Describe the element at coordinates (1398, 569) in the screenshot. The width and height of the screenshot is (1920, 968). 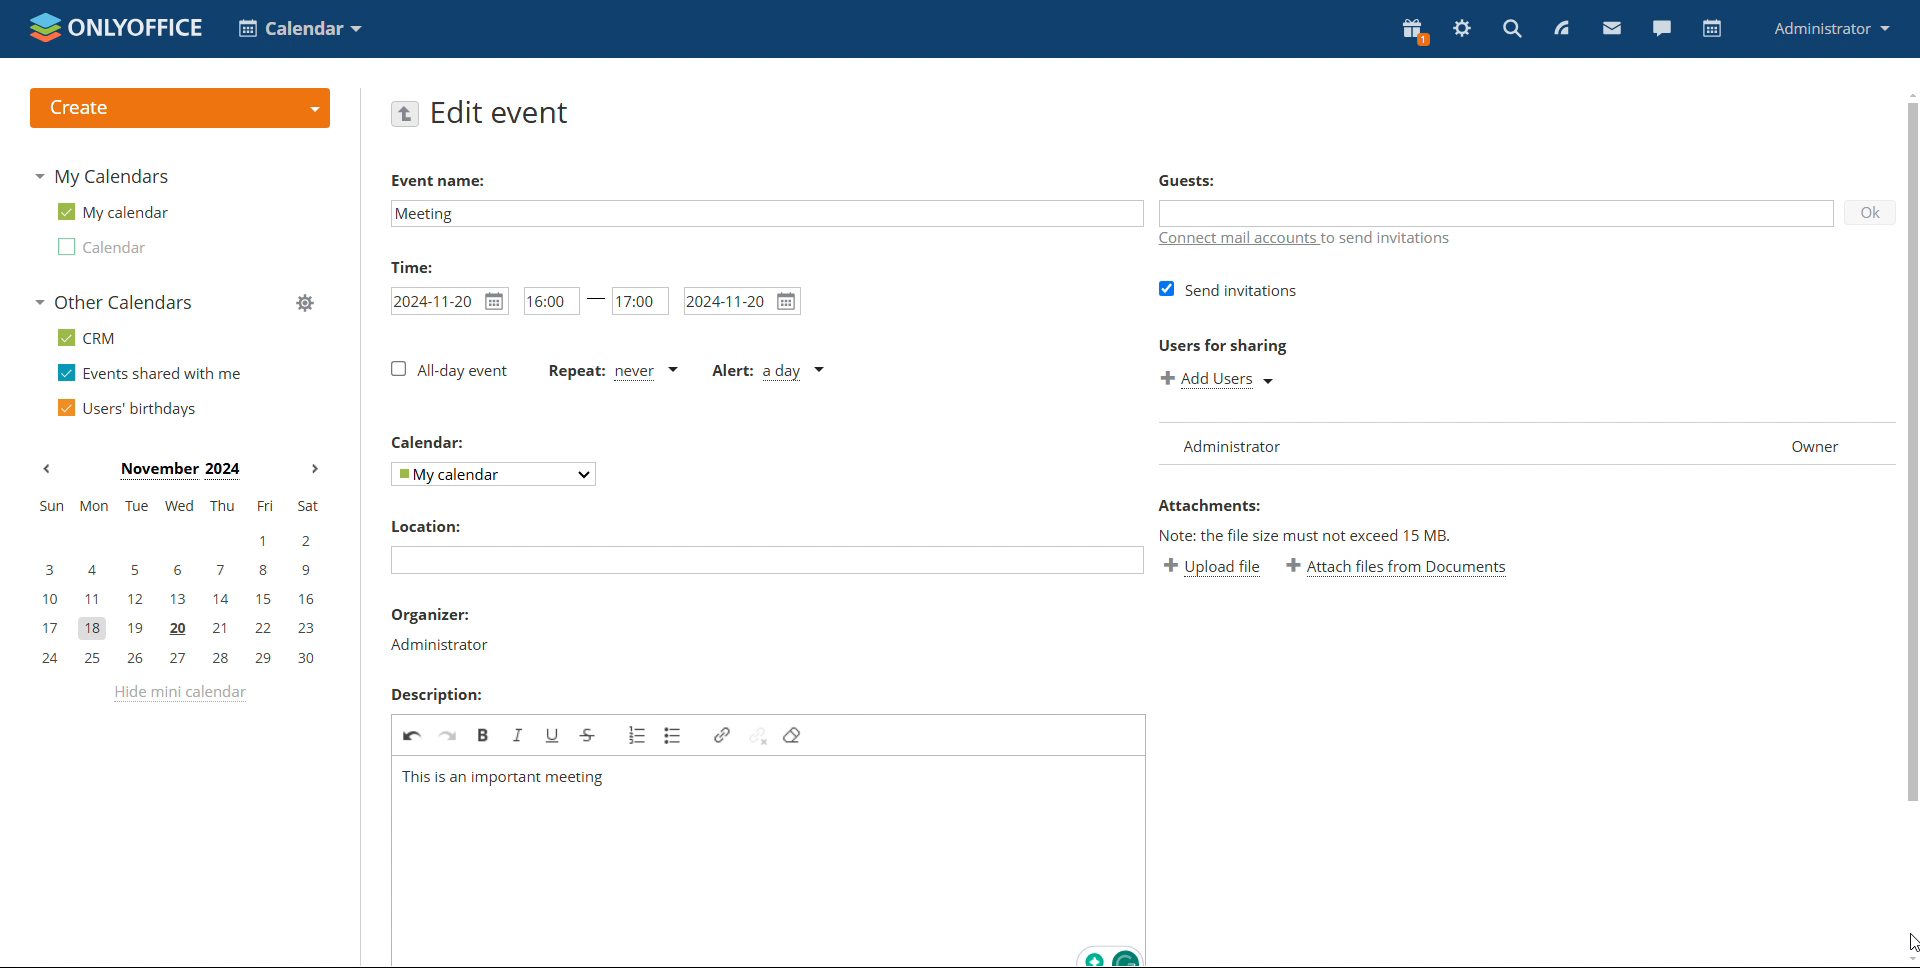
I see `attach file from documents` at that location.